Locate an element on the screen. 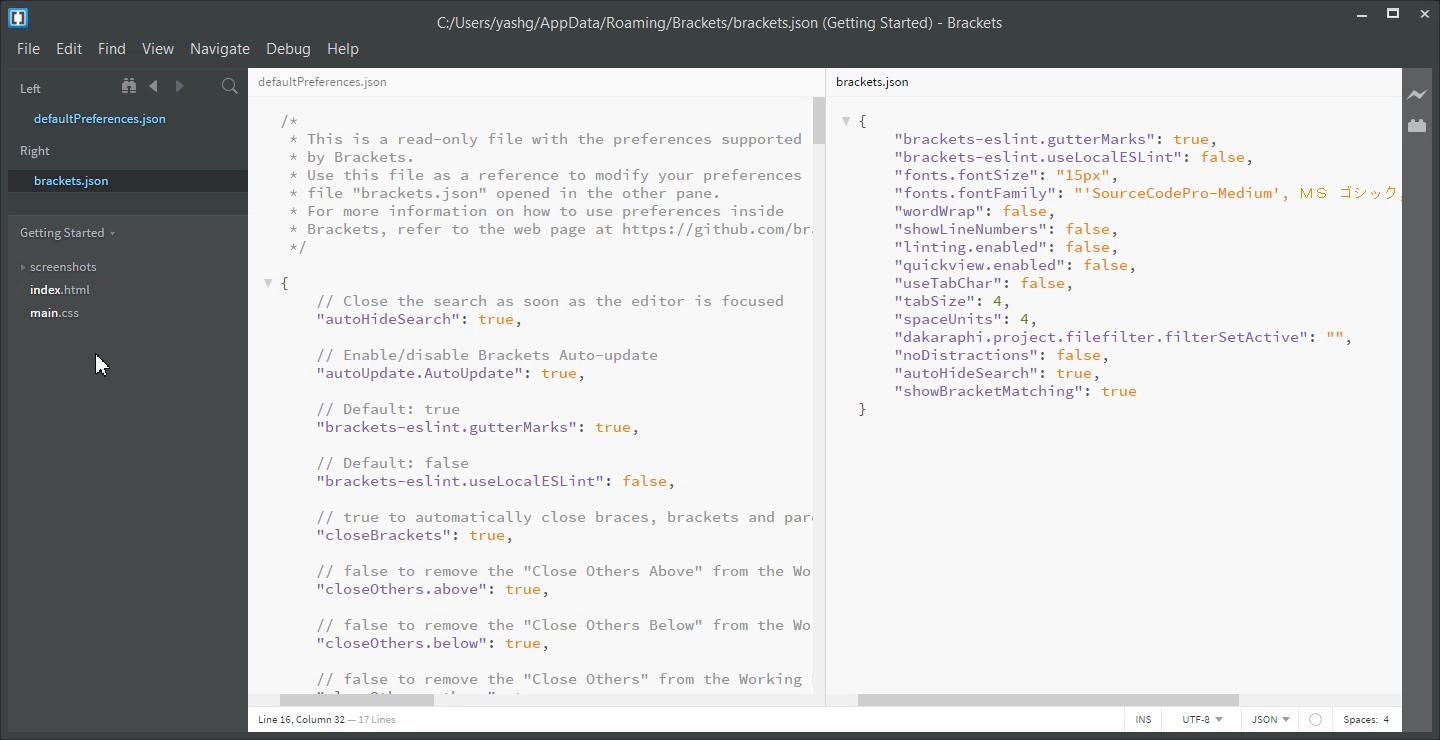  screenshots is located at coordinates (60, 263).